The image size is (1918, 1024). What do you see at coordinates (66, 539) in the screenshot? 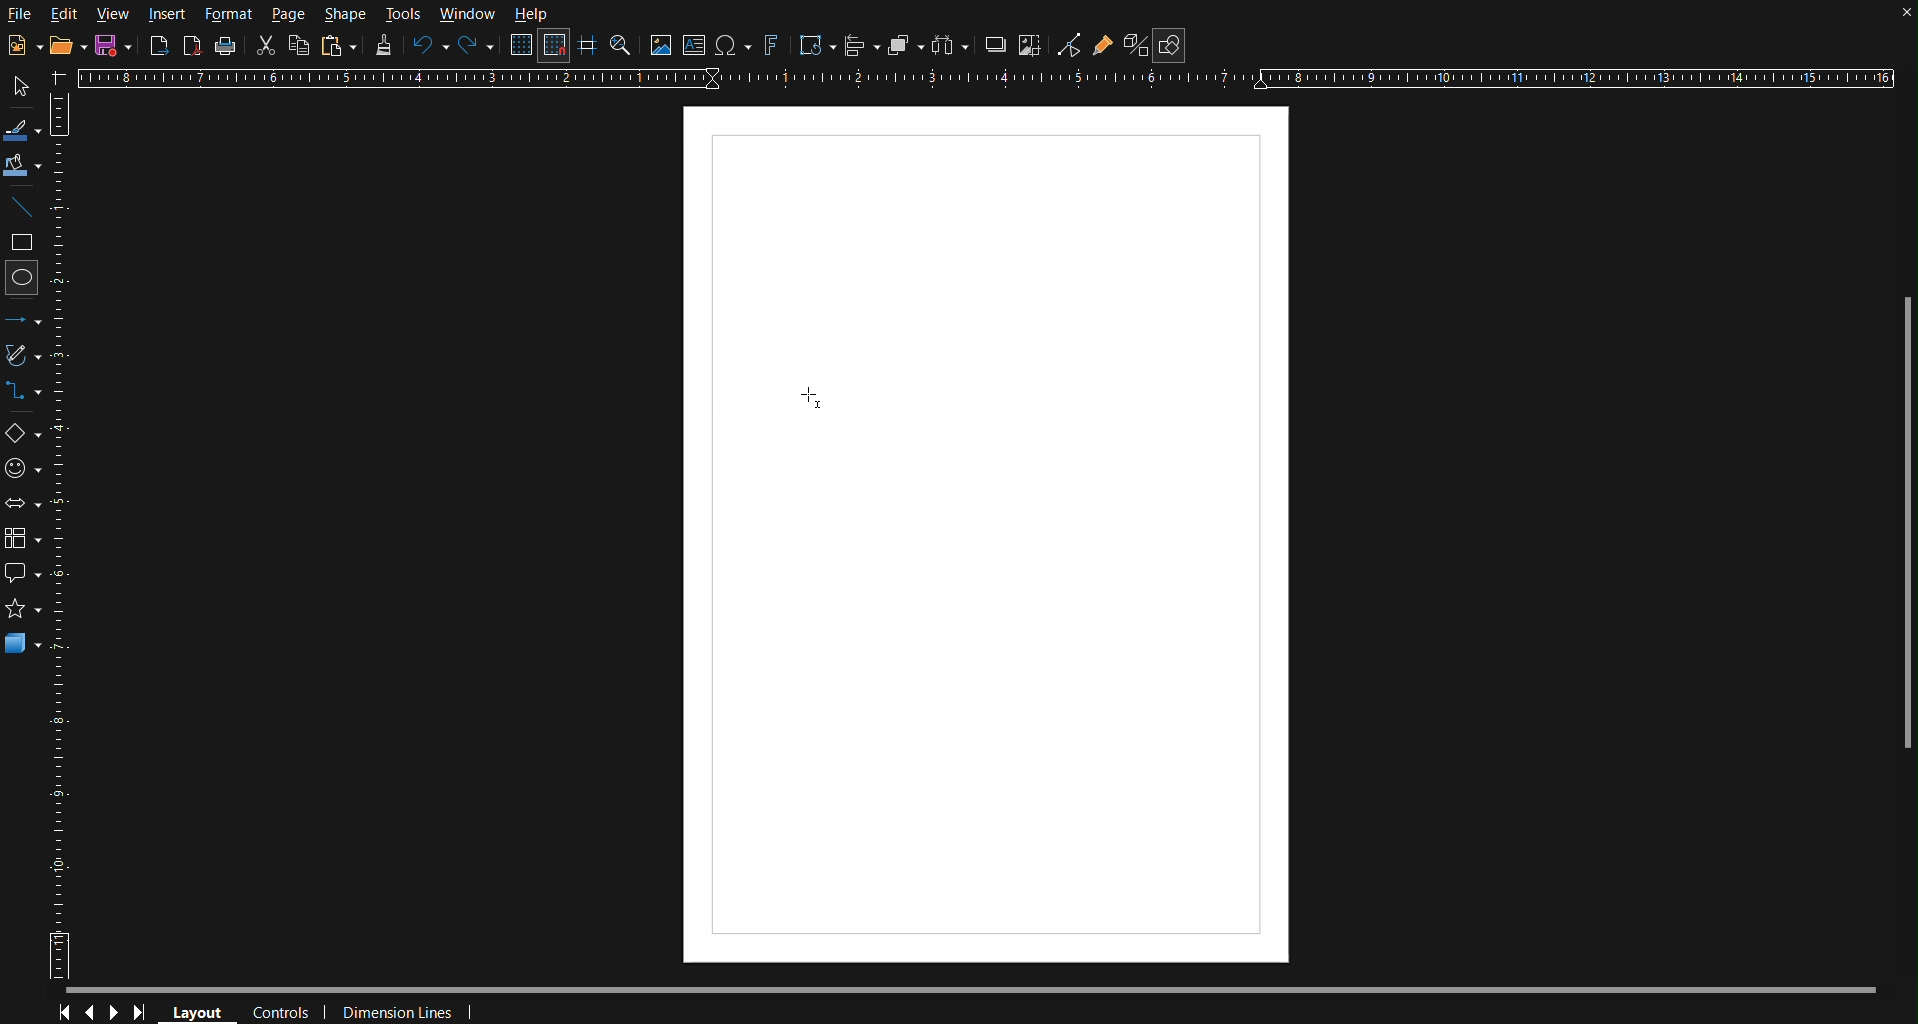
I see `Vertical Ruler` at bounding box center [66, 539].